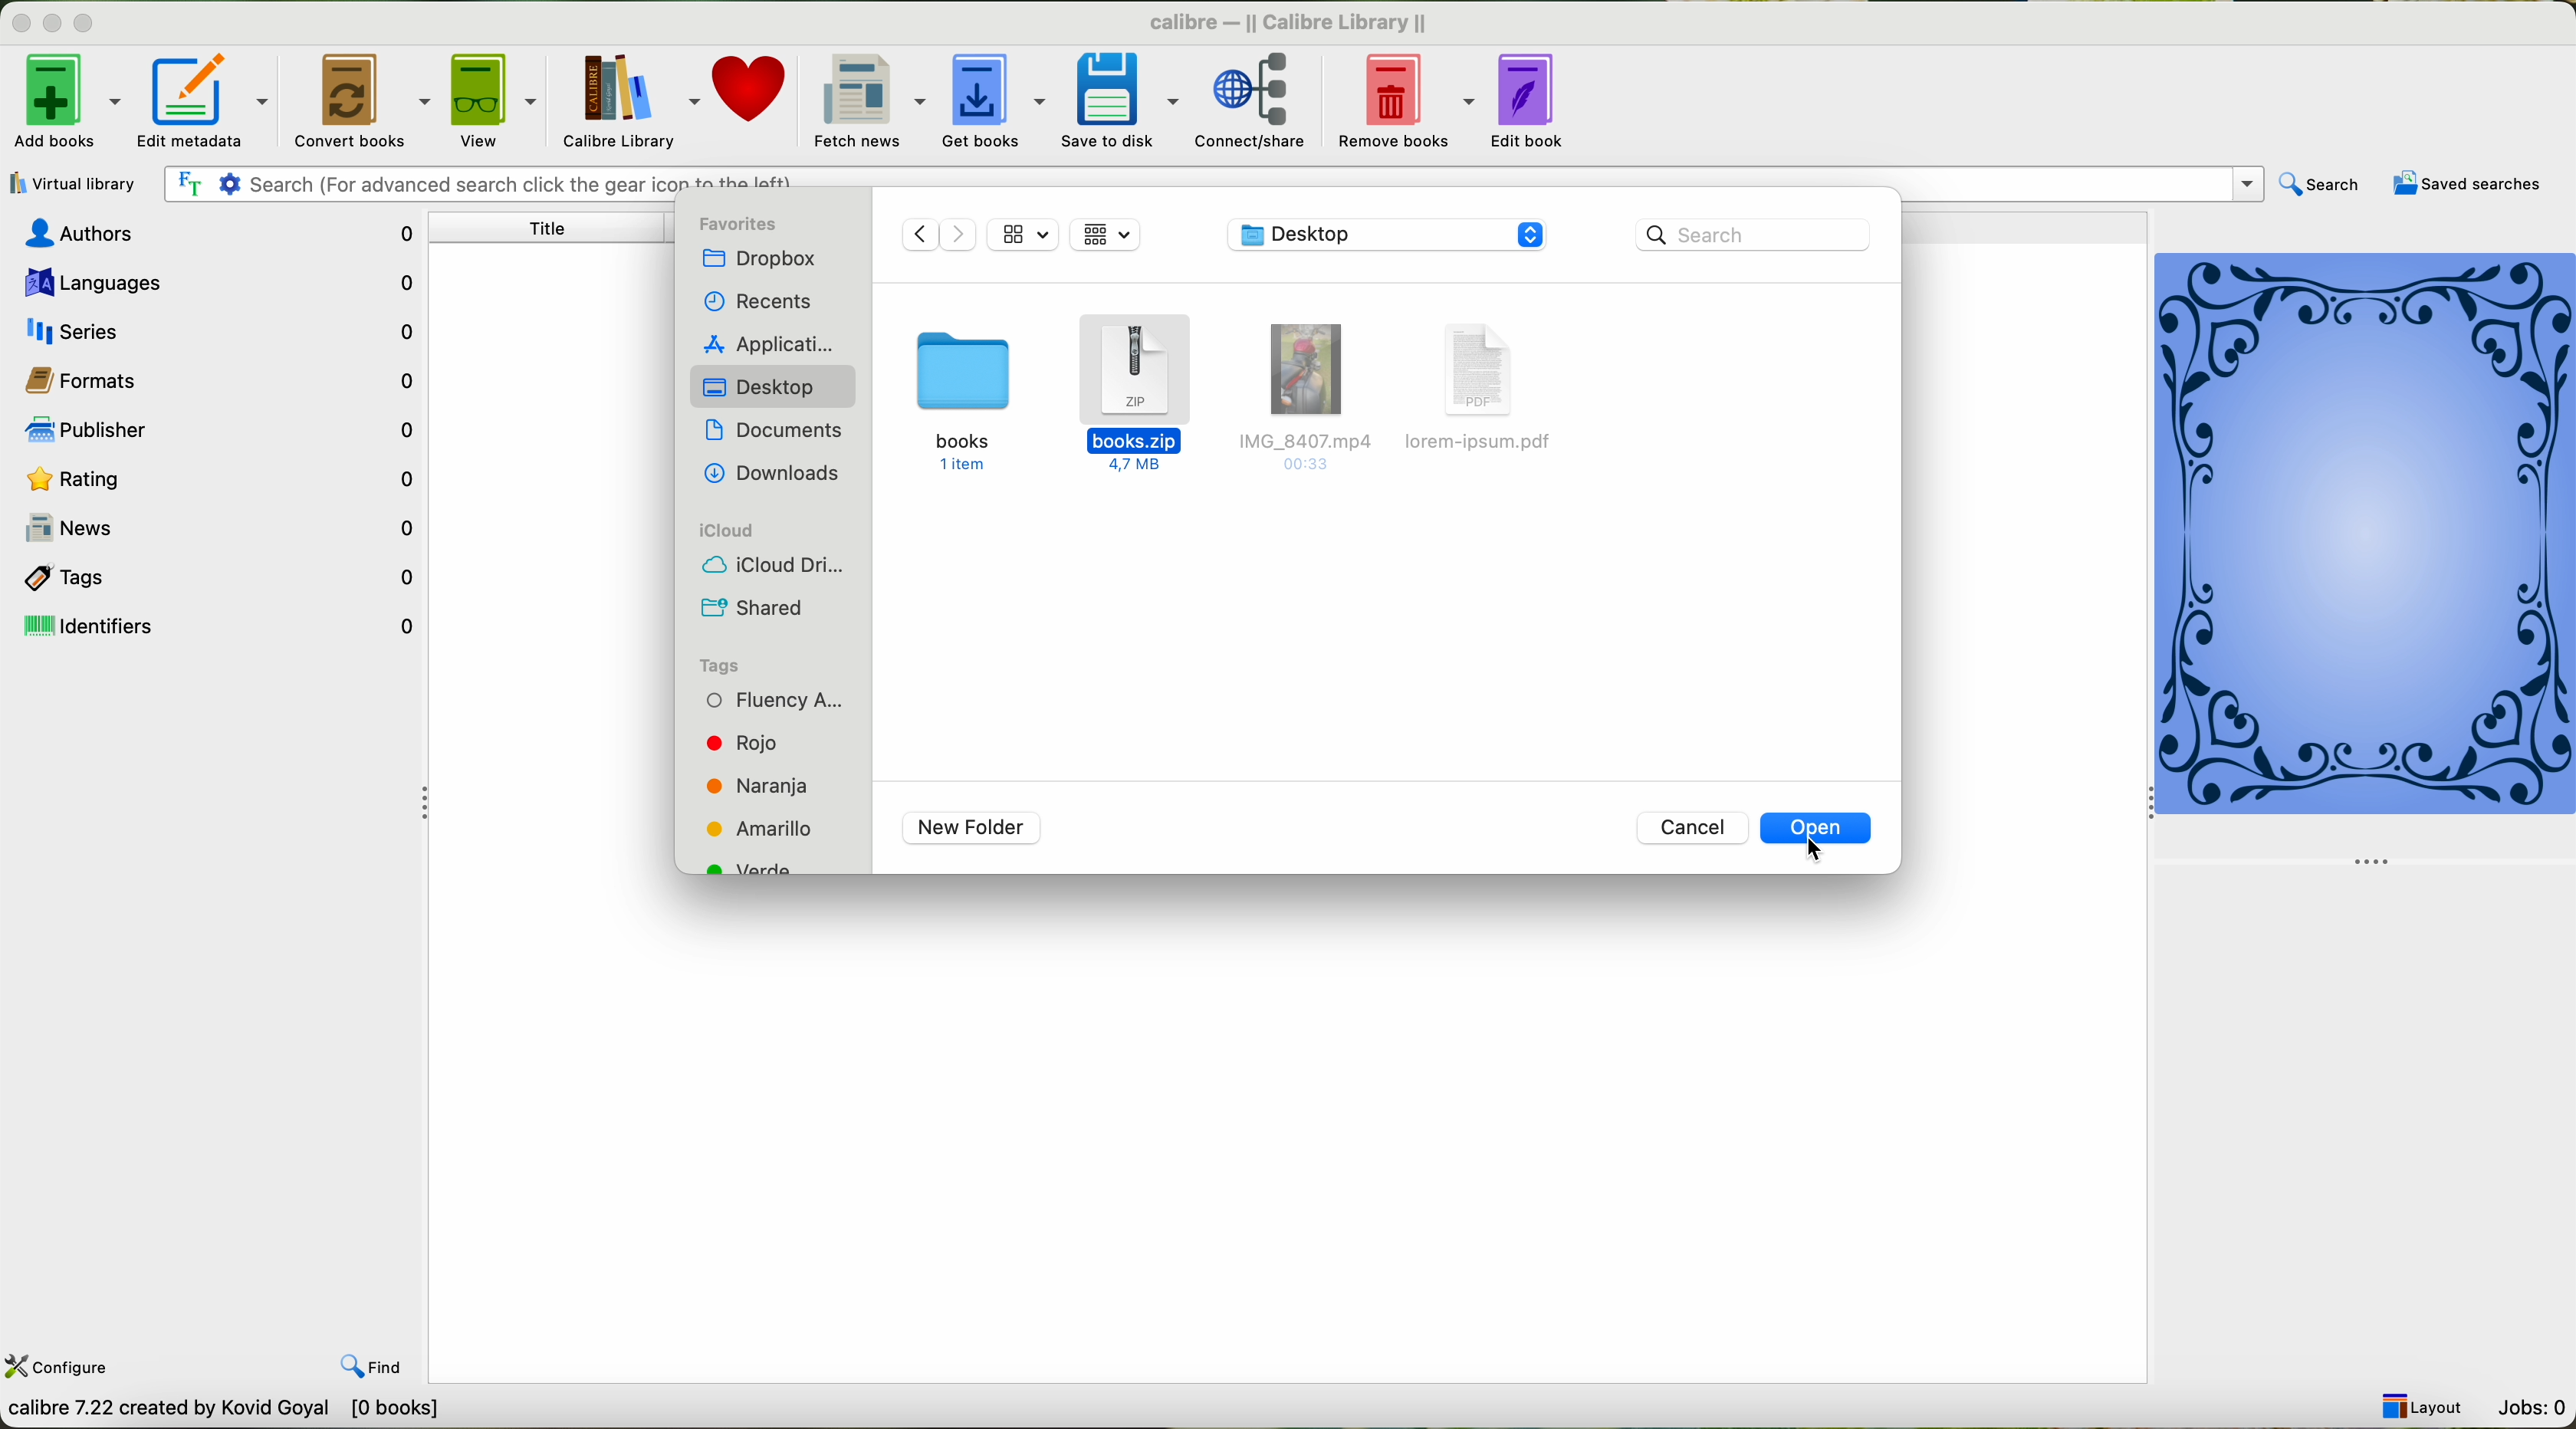 This screenshot has width=2576, height=1429. I want to click on green tag, so click(765, 865).